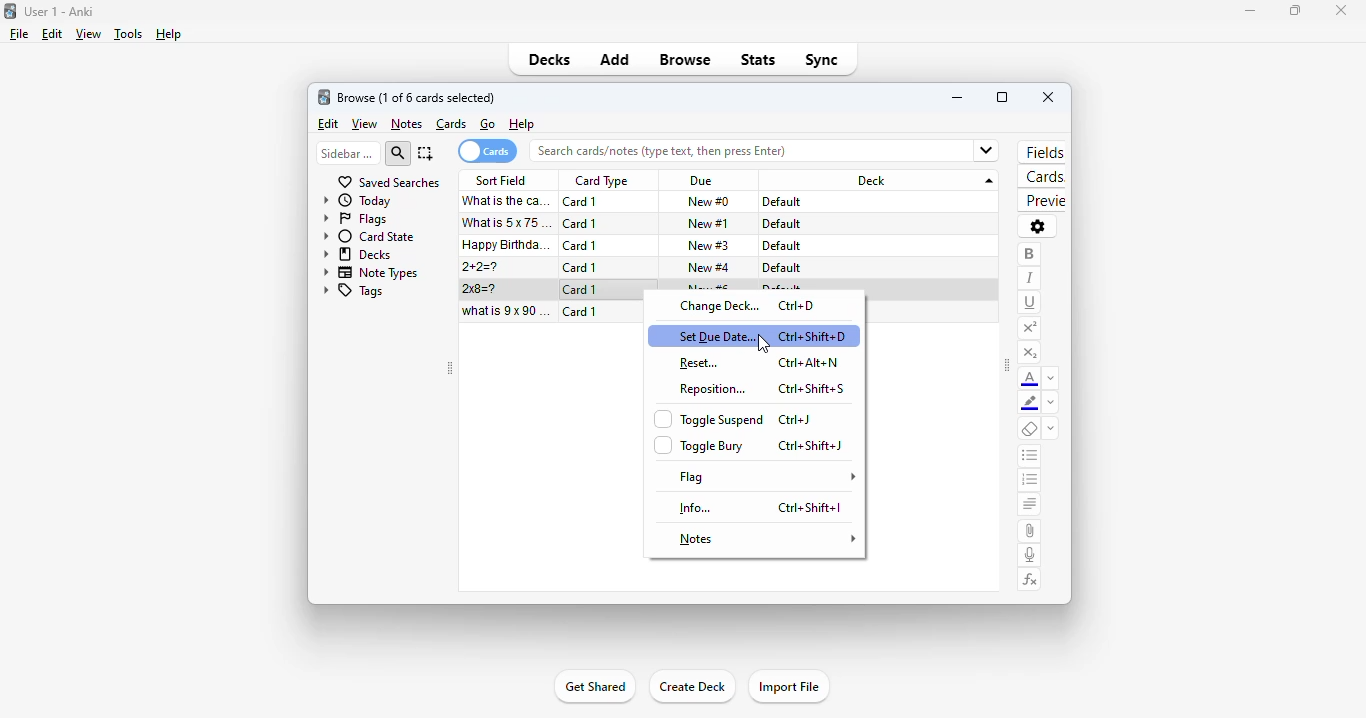 The image size is (1366, 718). Describe the element at coordinates (1029, 328) in the screenshot. I see `superscript` at that location.